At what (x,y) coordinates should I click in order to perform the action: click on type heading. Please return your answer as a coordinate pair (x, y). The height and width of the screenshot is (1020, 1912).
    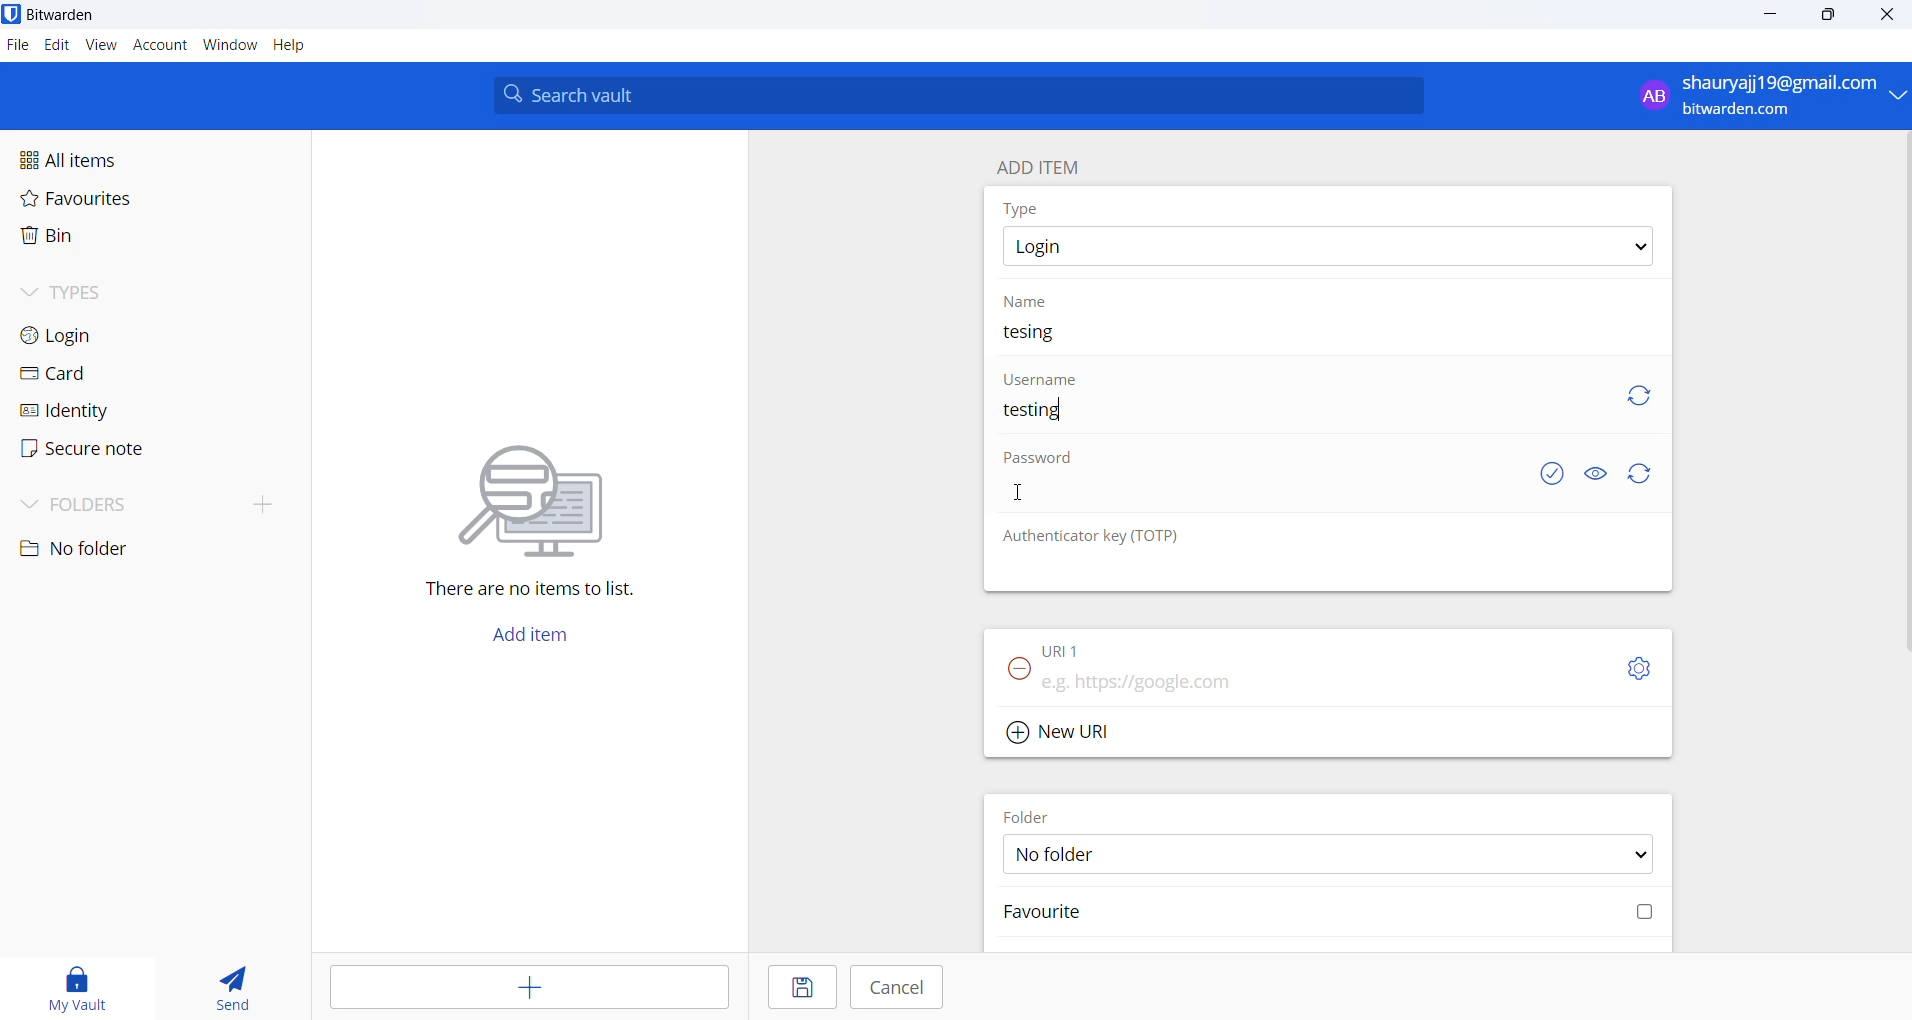
    Looking at the image, I should click on (1026, 210).